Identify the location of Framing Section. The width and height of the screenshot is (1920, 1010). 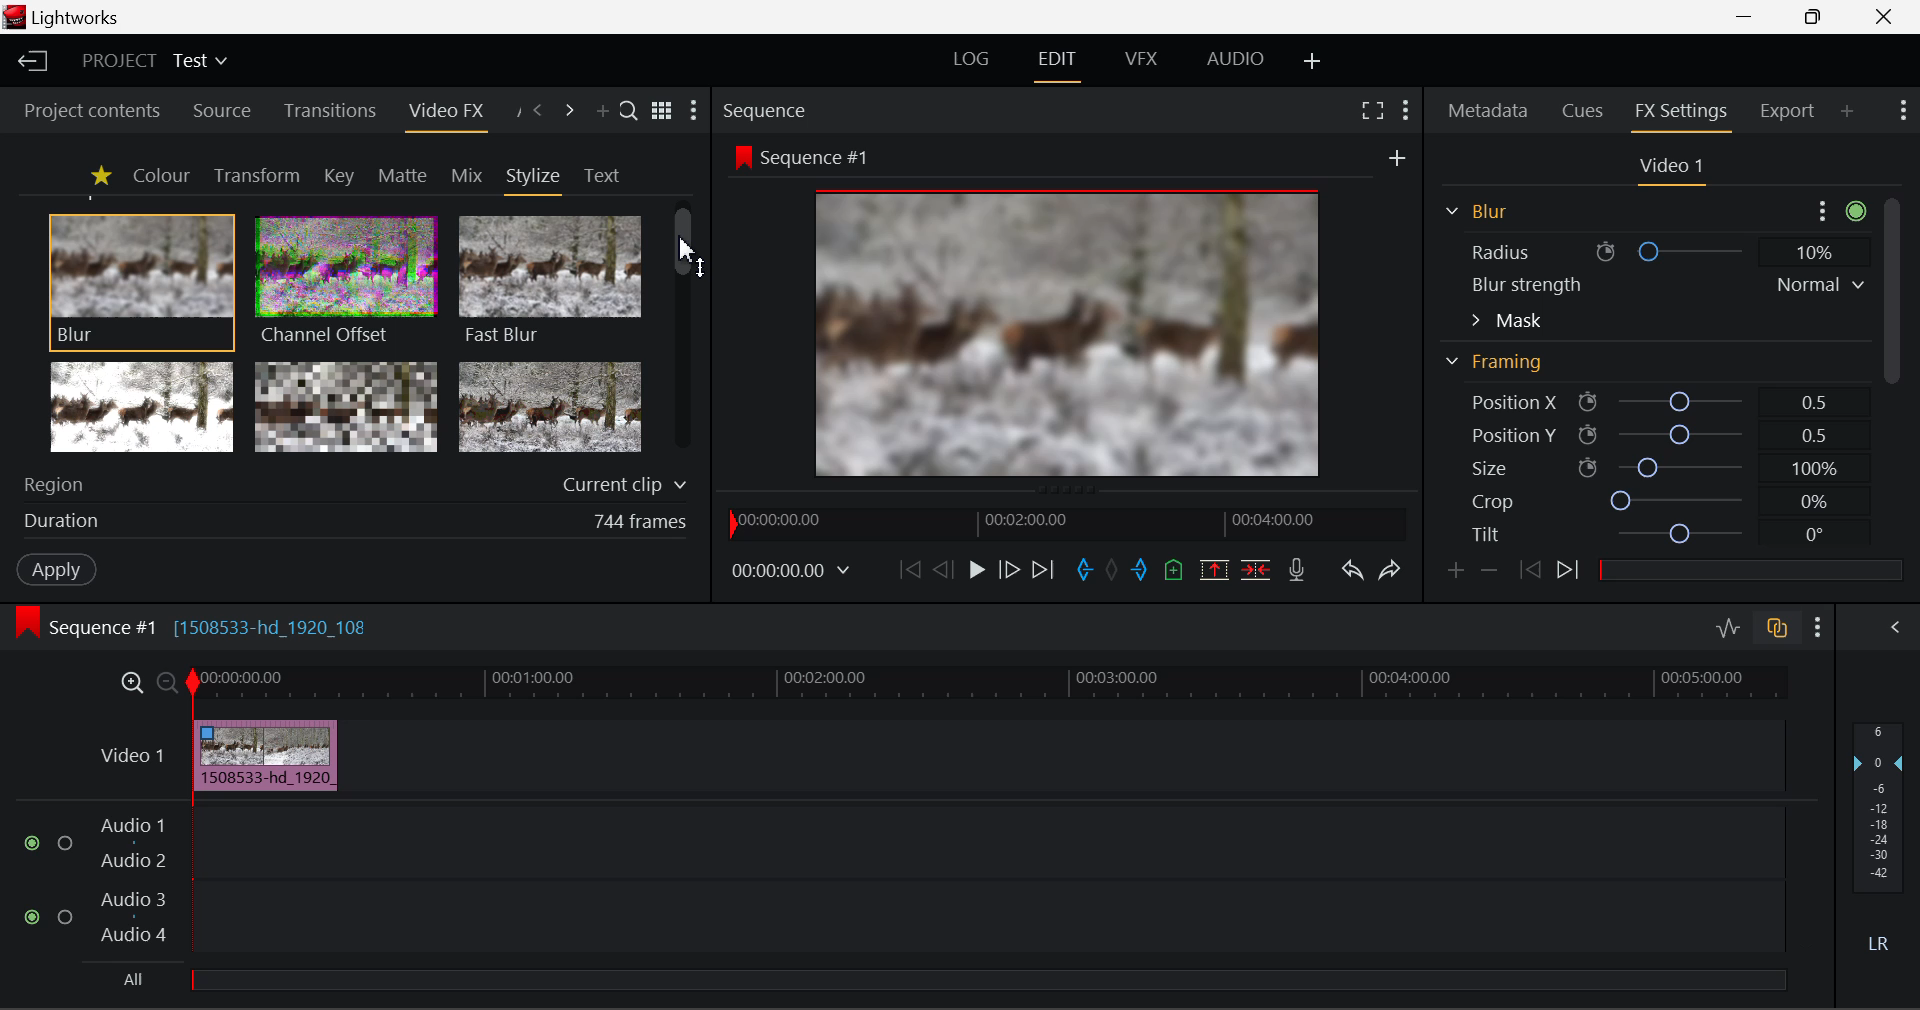
(1501, 369).